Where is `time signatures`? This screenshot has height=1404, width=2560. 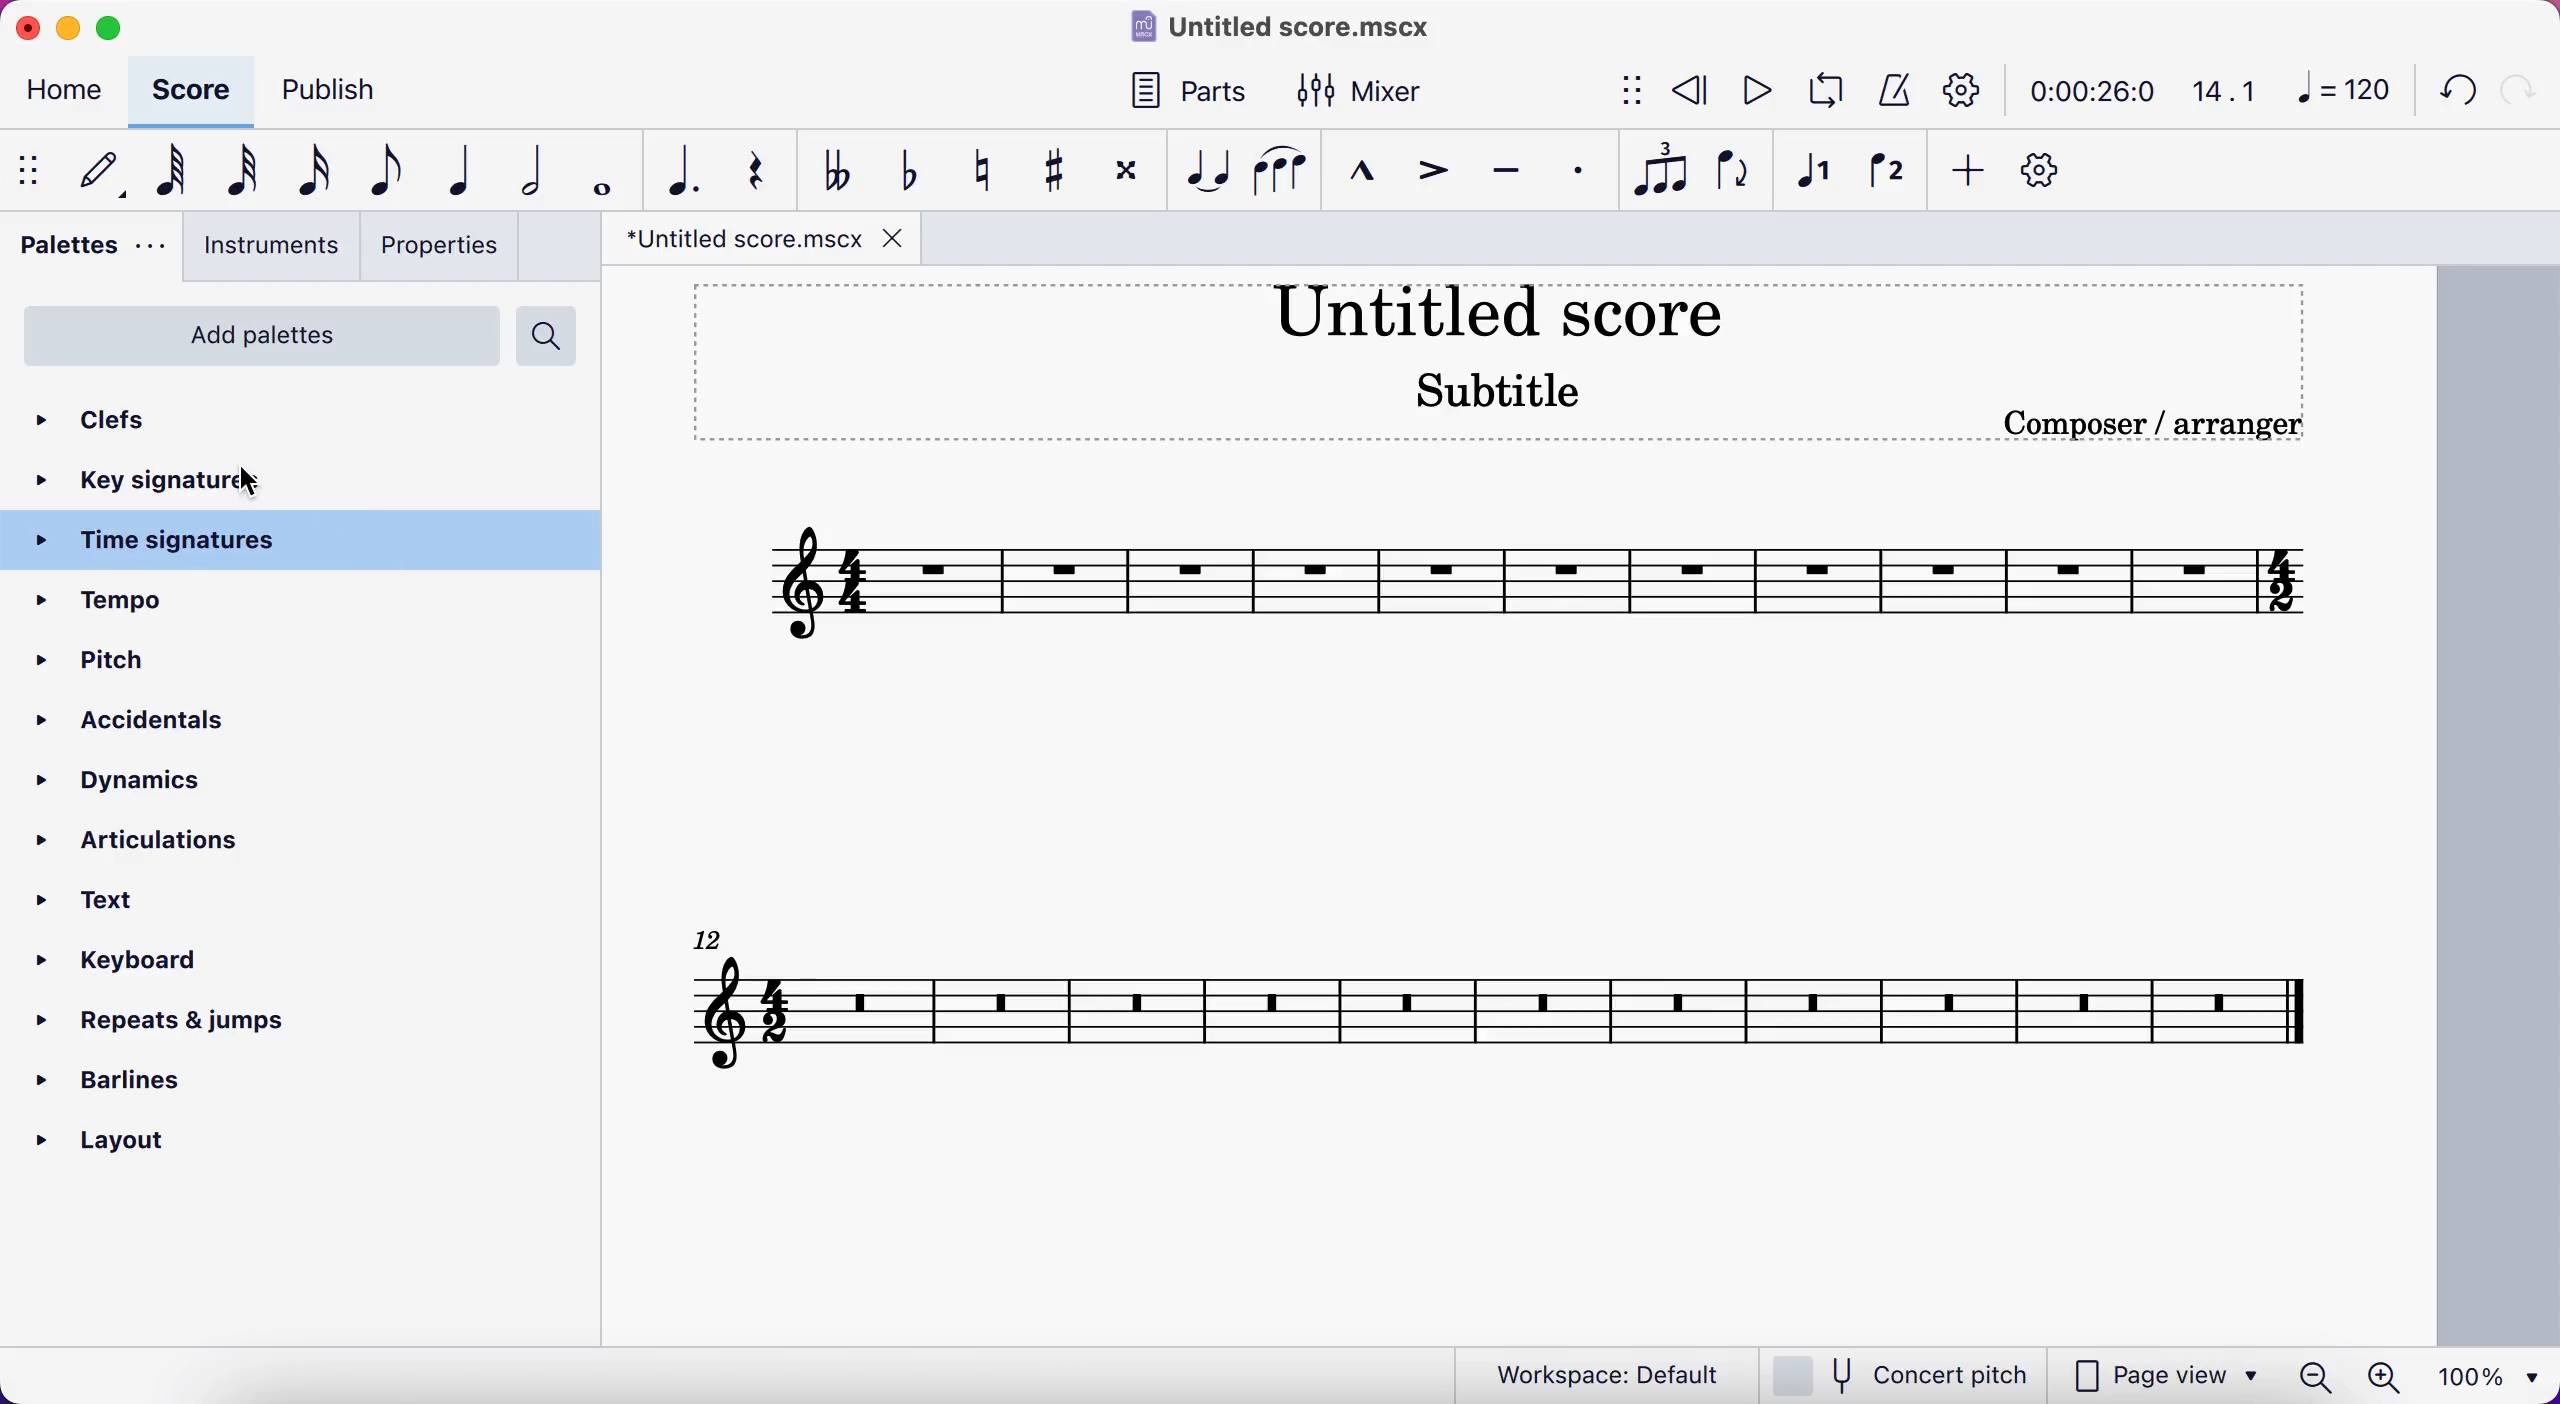 time signatures is located at coordinates (315, 542).